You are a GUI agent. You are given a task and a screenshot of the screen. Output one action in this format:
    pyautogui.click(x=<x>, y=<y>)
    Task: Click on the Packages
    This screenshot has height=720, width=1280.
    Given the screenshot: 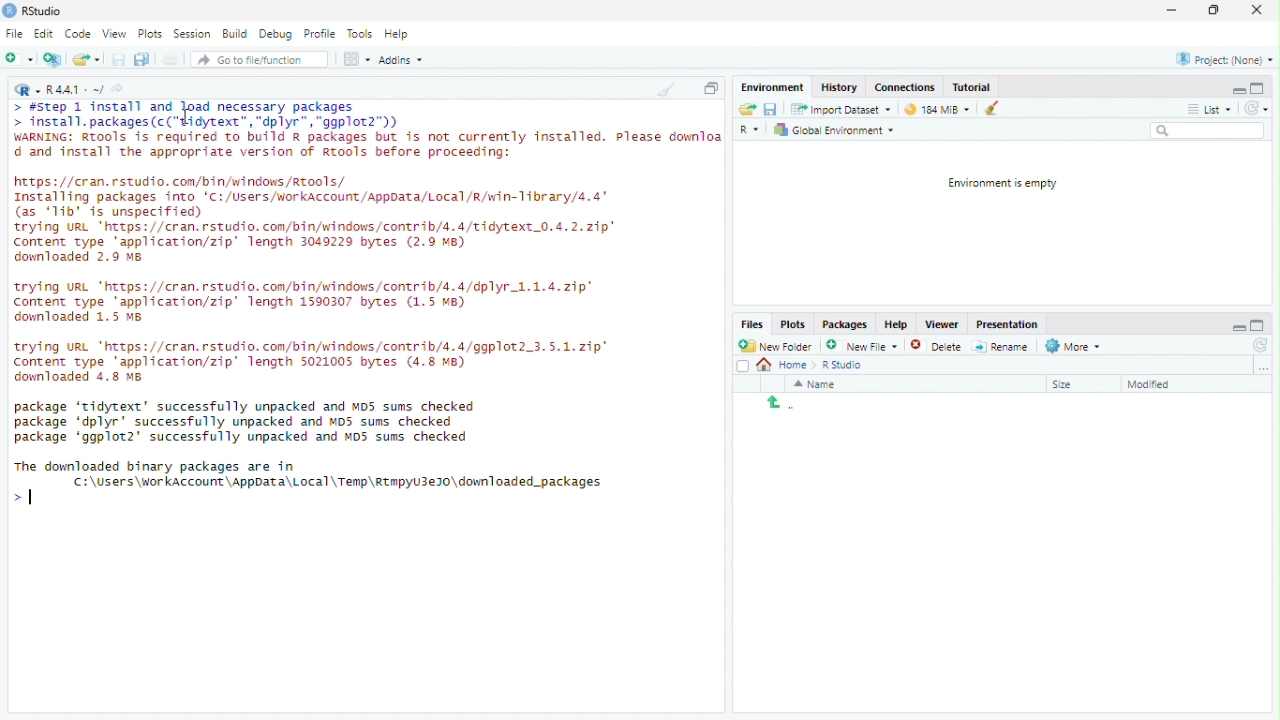 What is the action you would take?
    pyautogui.click(x=845, y=325)
    